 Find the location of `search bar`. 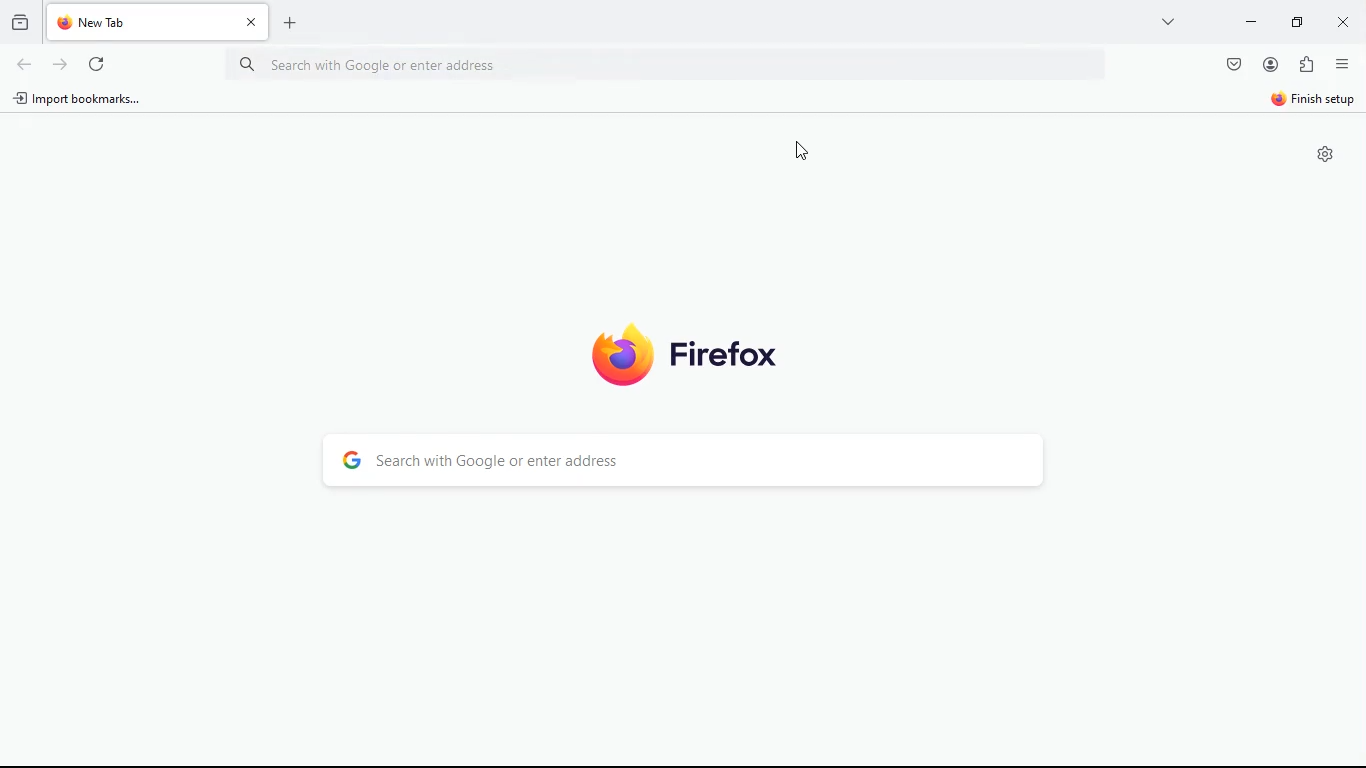

search bar is located at coordinates (692, 461).